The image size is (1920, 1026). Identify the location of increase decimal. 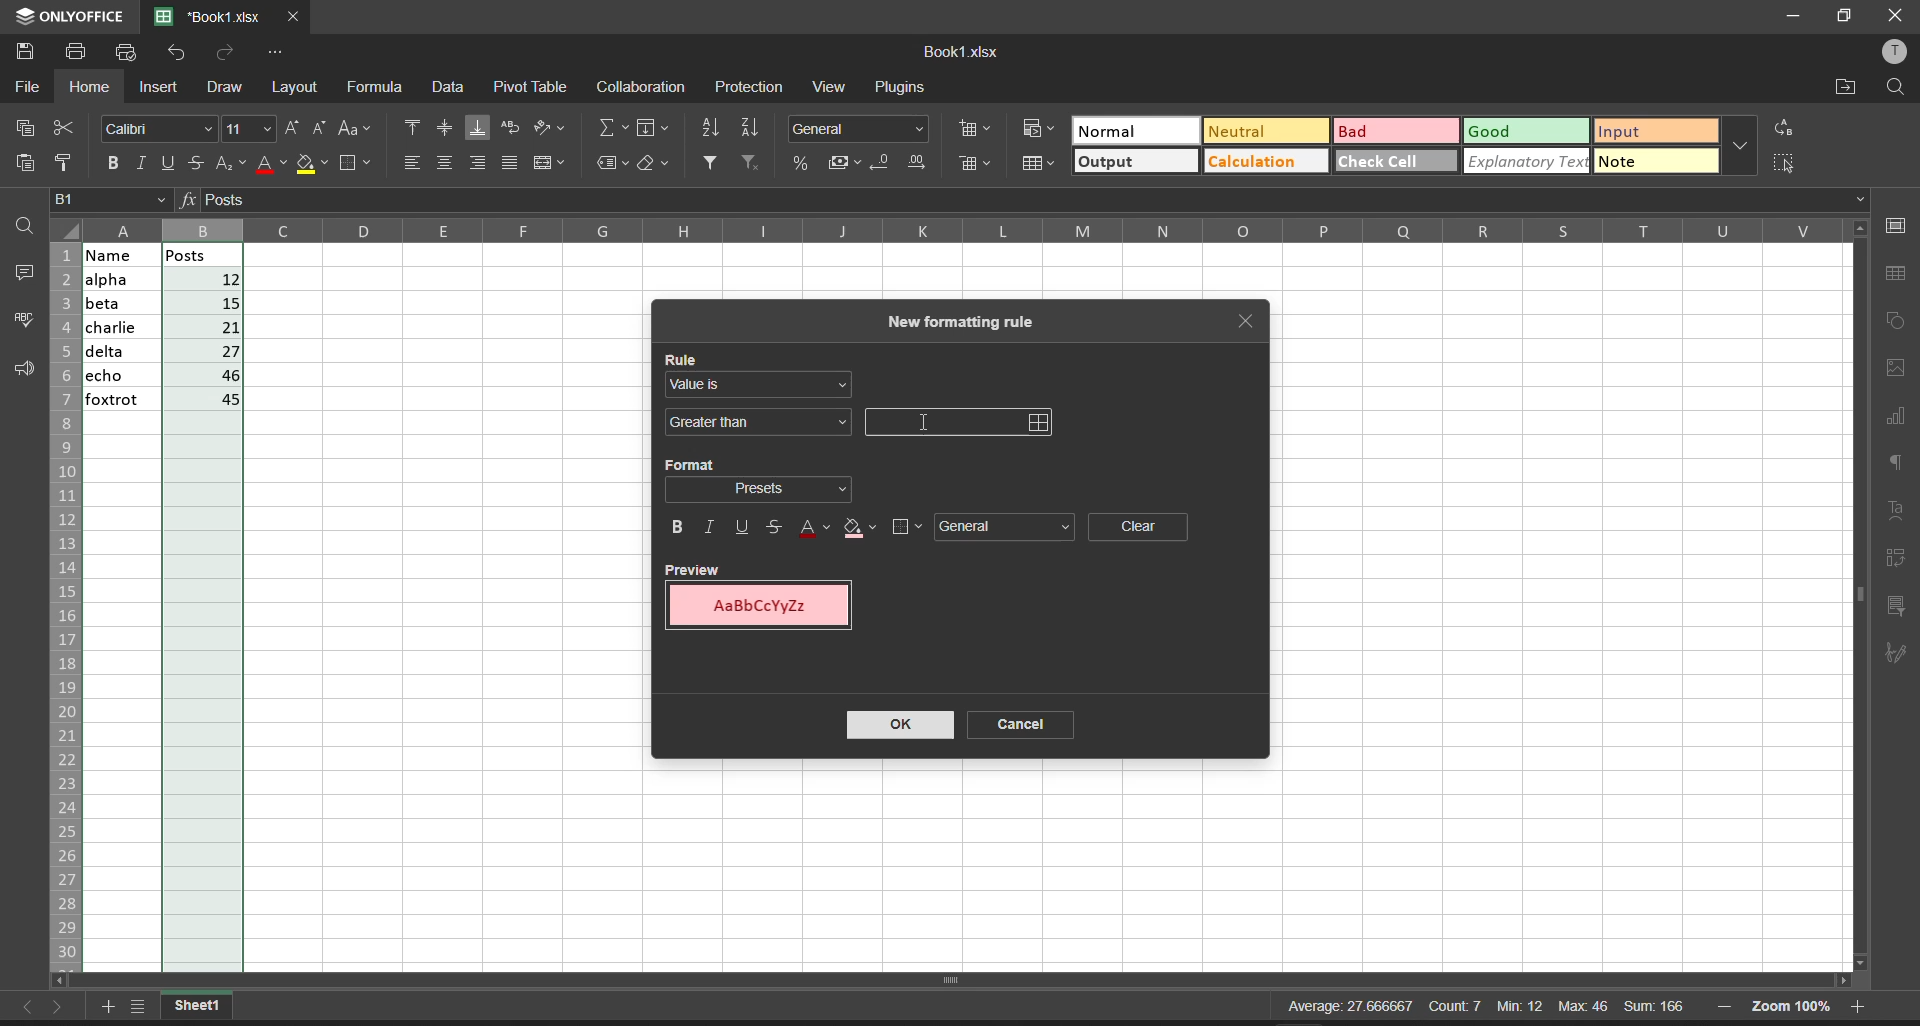
(915, 163).